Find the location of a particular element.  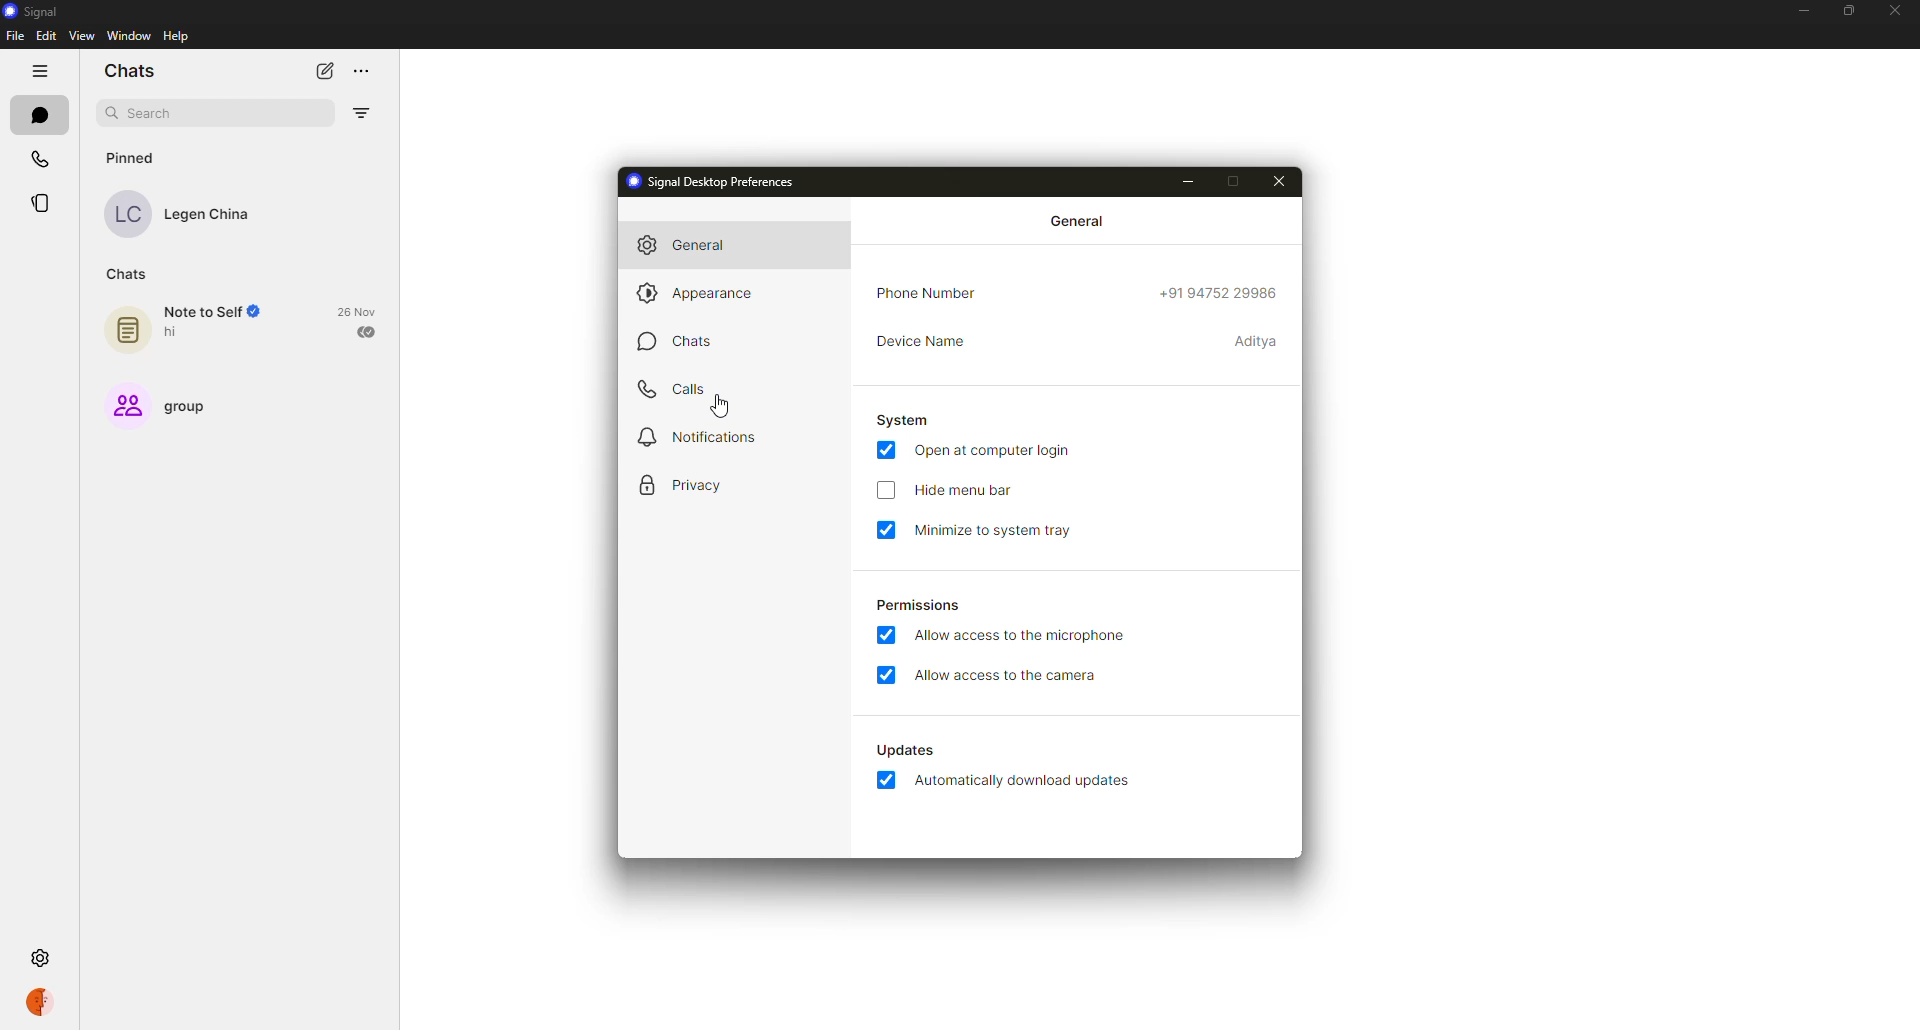

Legen China is located at coordinates (213, 216).